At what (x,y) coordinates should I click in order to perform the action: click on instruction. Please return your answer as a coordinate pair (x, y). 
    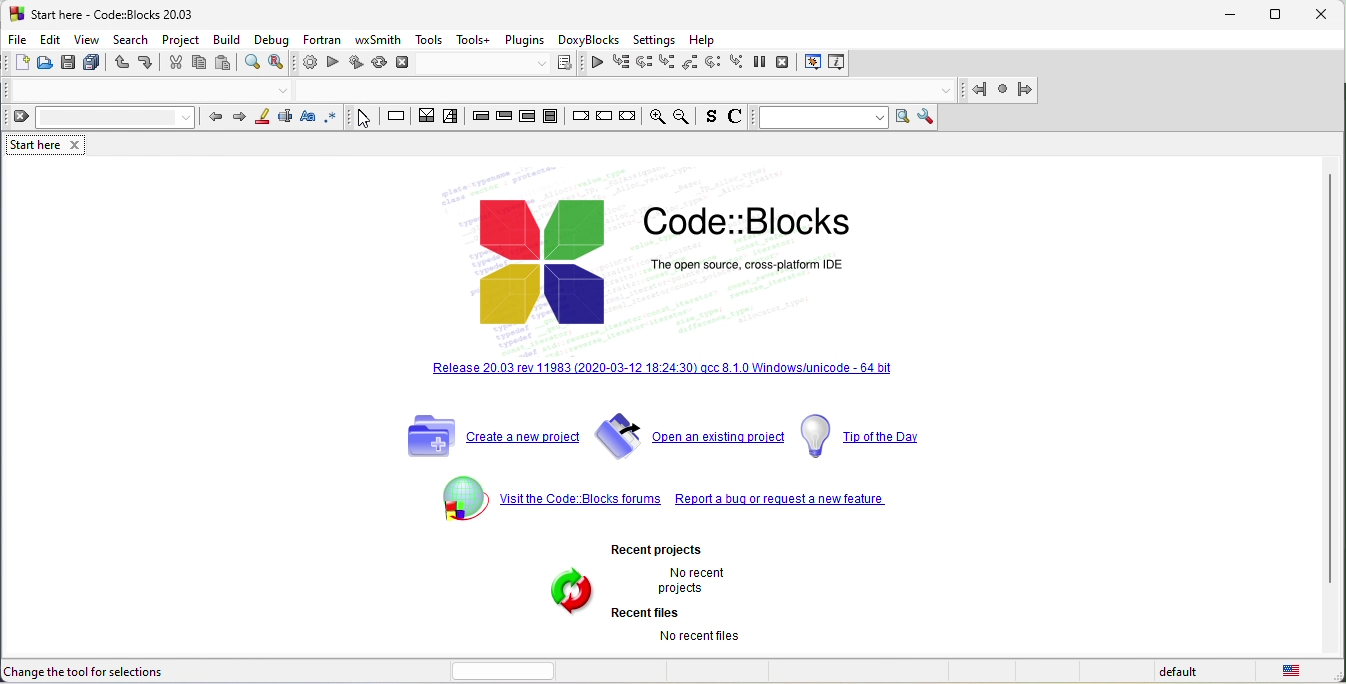
    Looking at the image, I should click on (396, 117).